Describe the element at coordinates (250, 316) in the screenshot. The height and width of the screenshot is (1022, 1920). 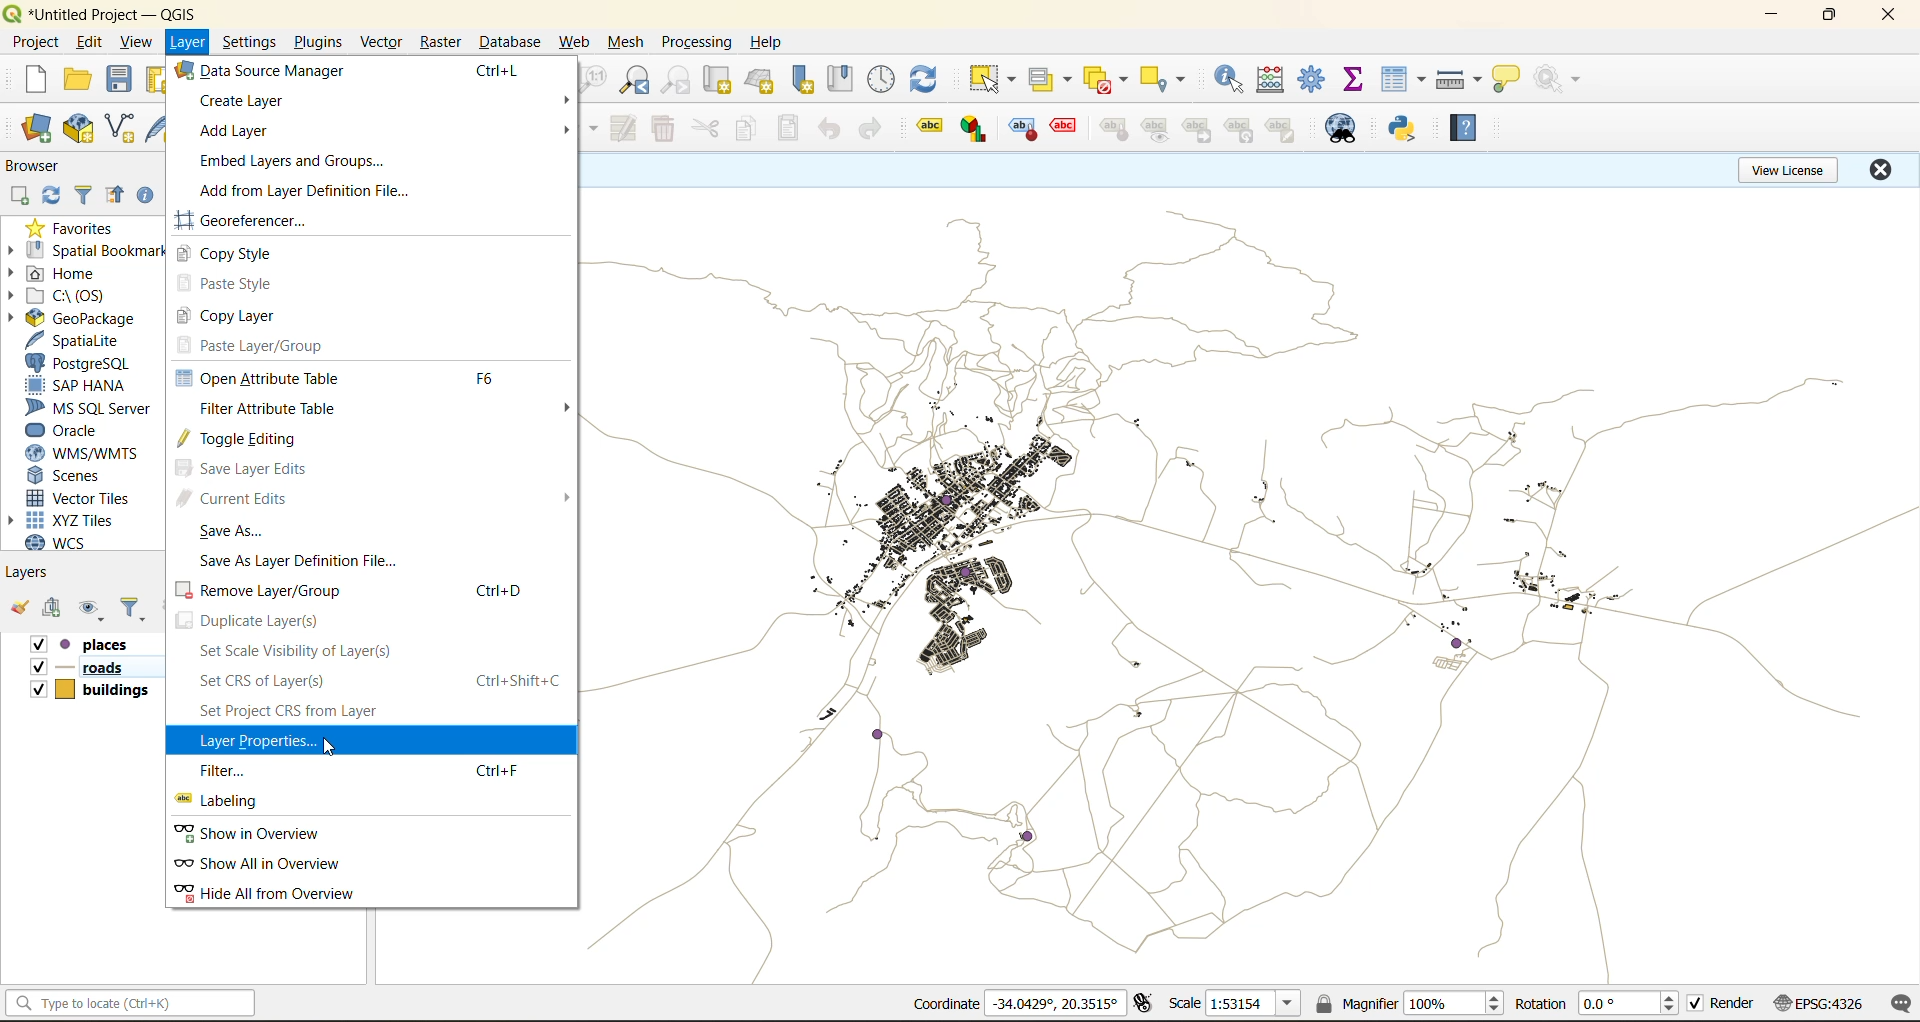
I see `copy layer` at that location.